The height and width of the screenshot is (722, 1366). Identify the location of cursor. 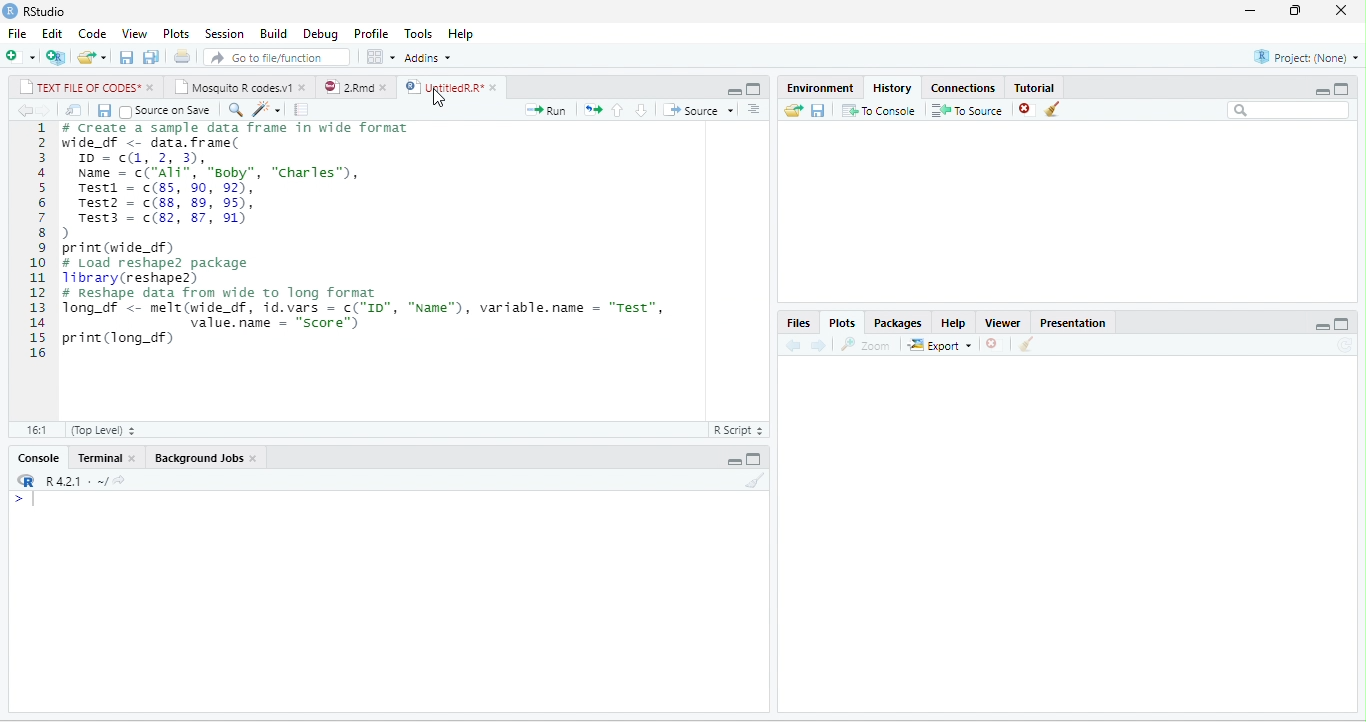
(438, 98).